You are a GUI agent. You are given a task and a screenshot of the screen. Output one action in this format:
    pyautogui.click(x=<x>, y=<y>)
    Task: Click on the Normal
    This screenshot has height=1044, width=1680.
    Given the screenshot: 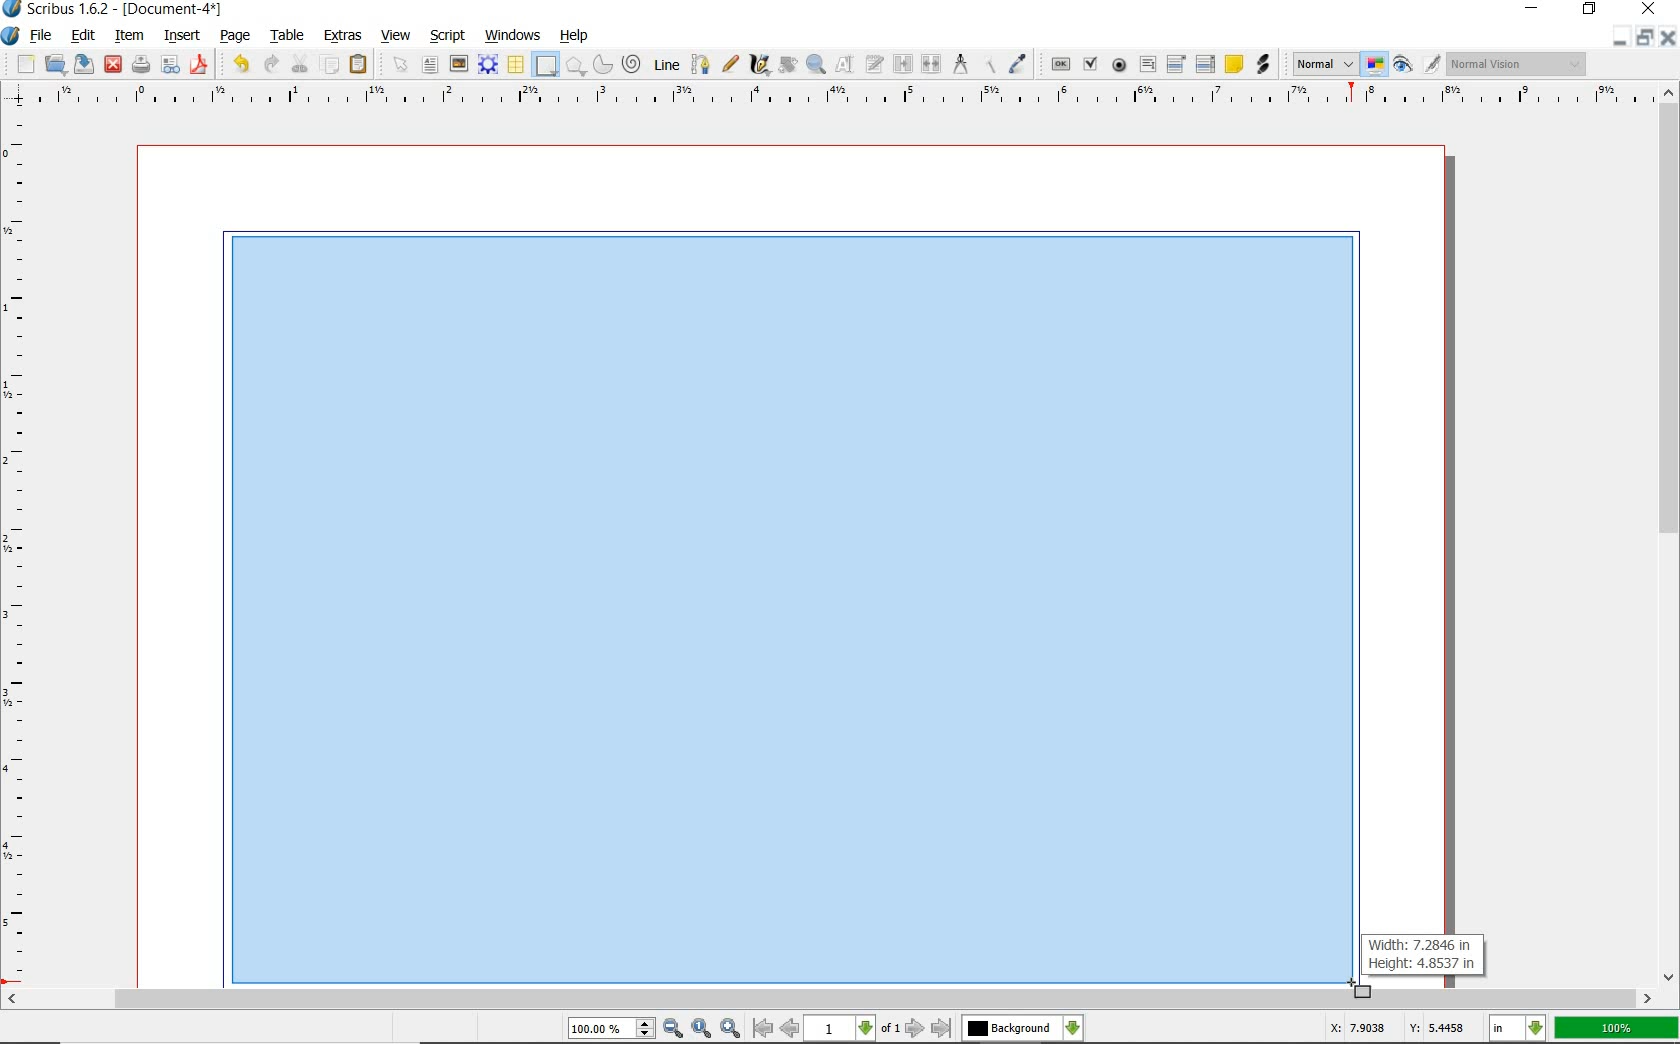 What is the action you would take?
    pyautogui.click(x=1324, y=64)
    